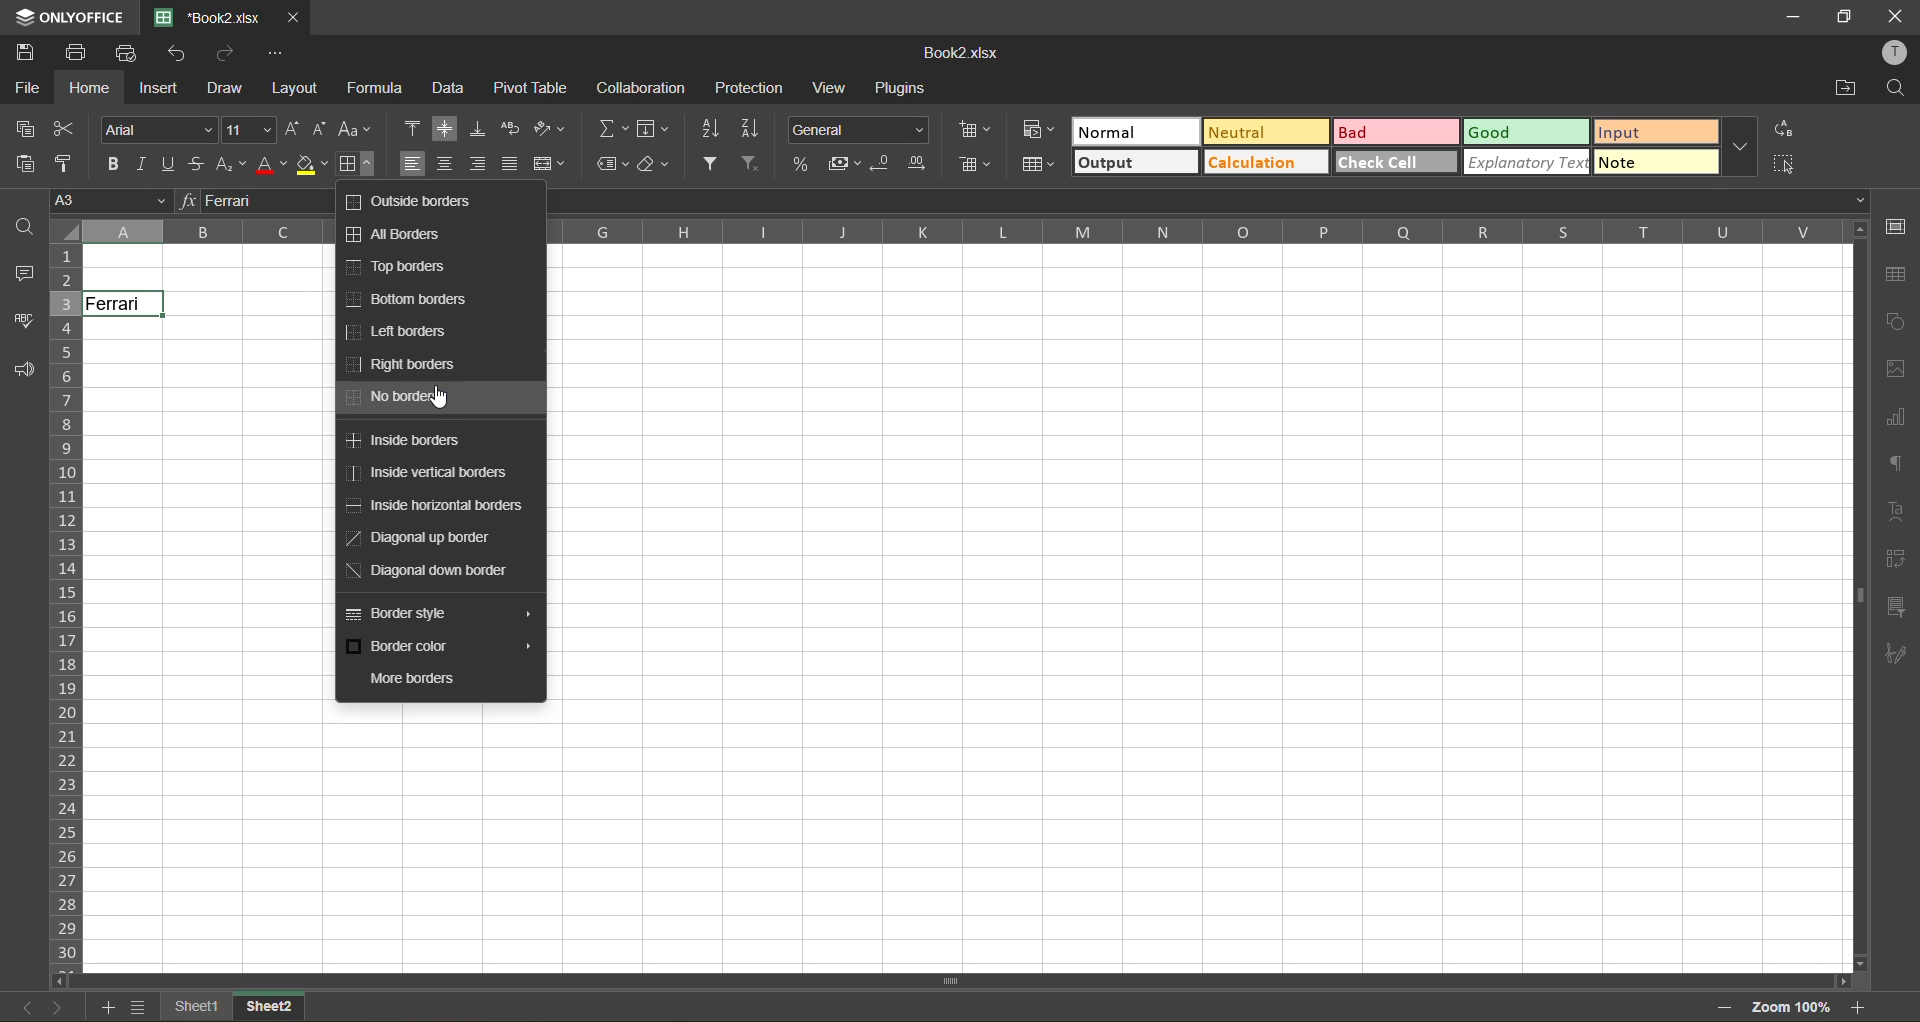 The width and height of the screenshot is (1920, 1022). Describe the element at coordinates (445, 128) in the screenshot. I see `align middle` at that location.